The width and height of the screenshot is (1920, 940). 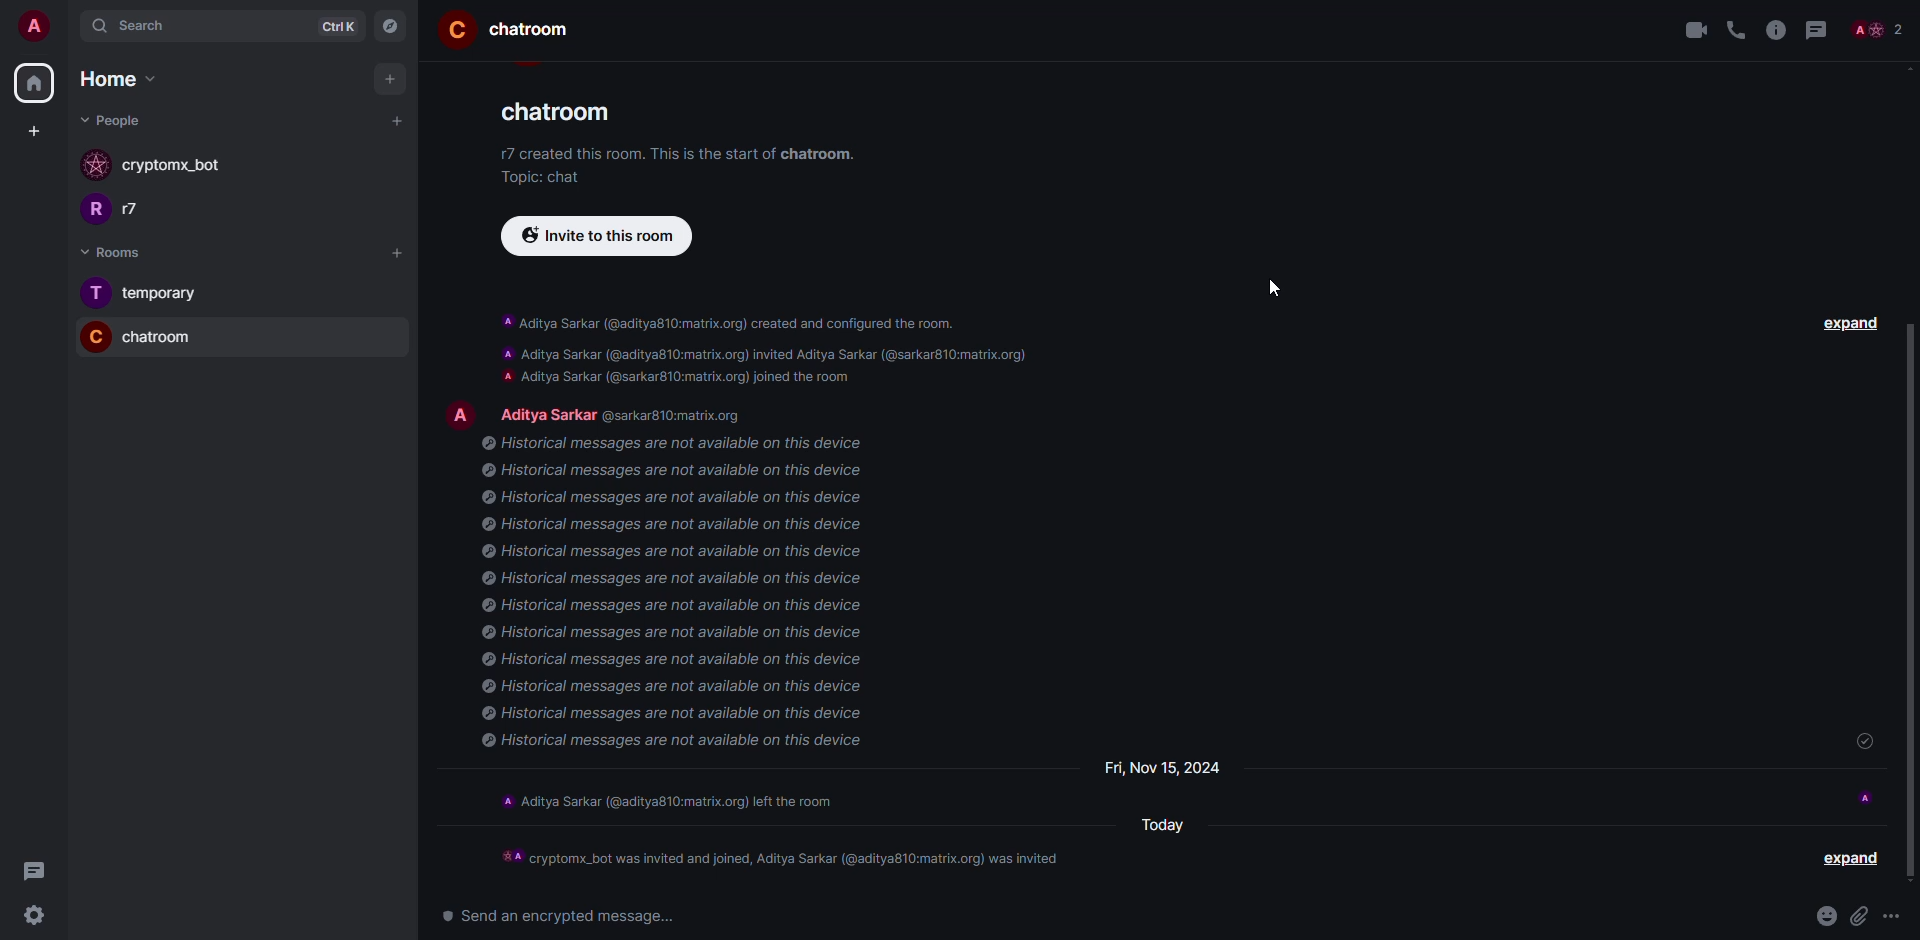 What do you see at coordinates (144, 209) in the screenshot?
I see `people` at bounding box center [144, 209].